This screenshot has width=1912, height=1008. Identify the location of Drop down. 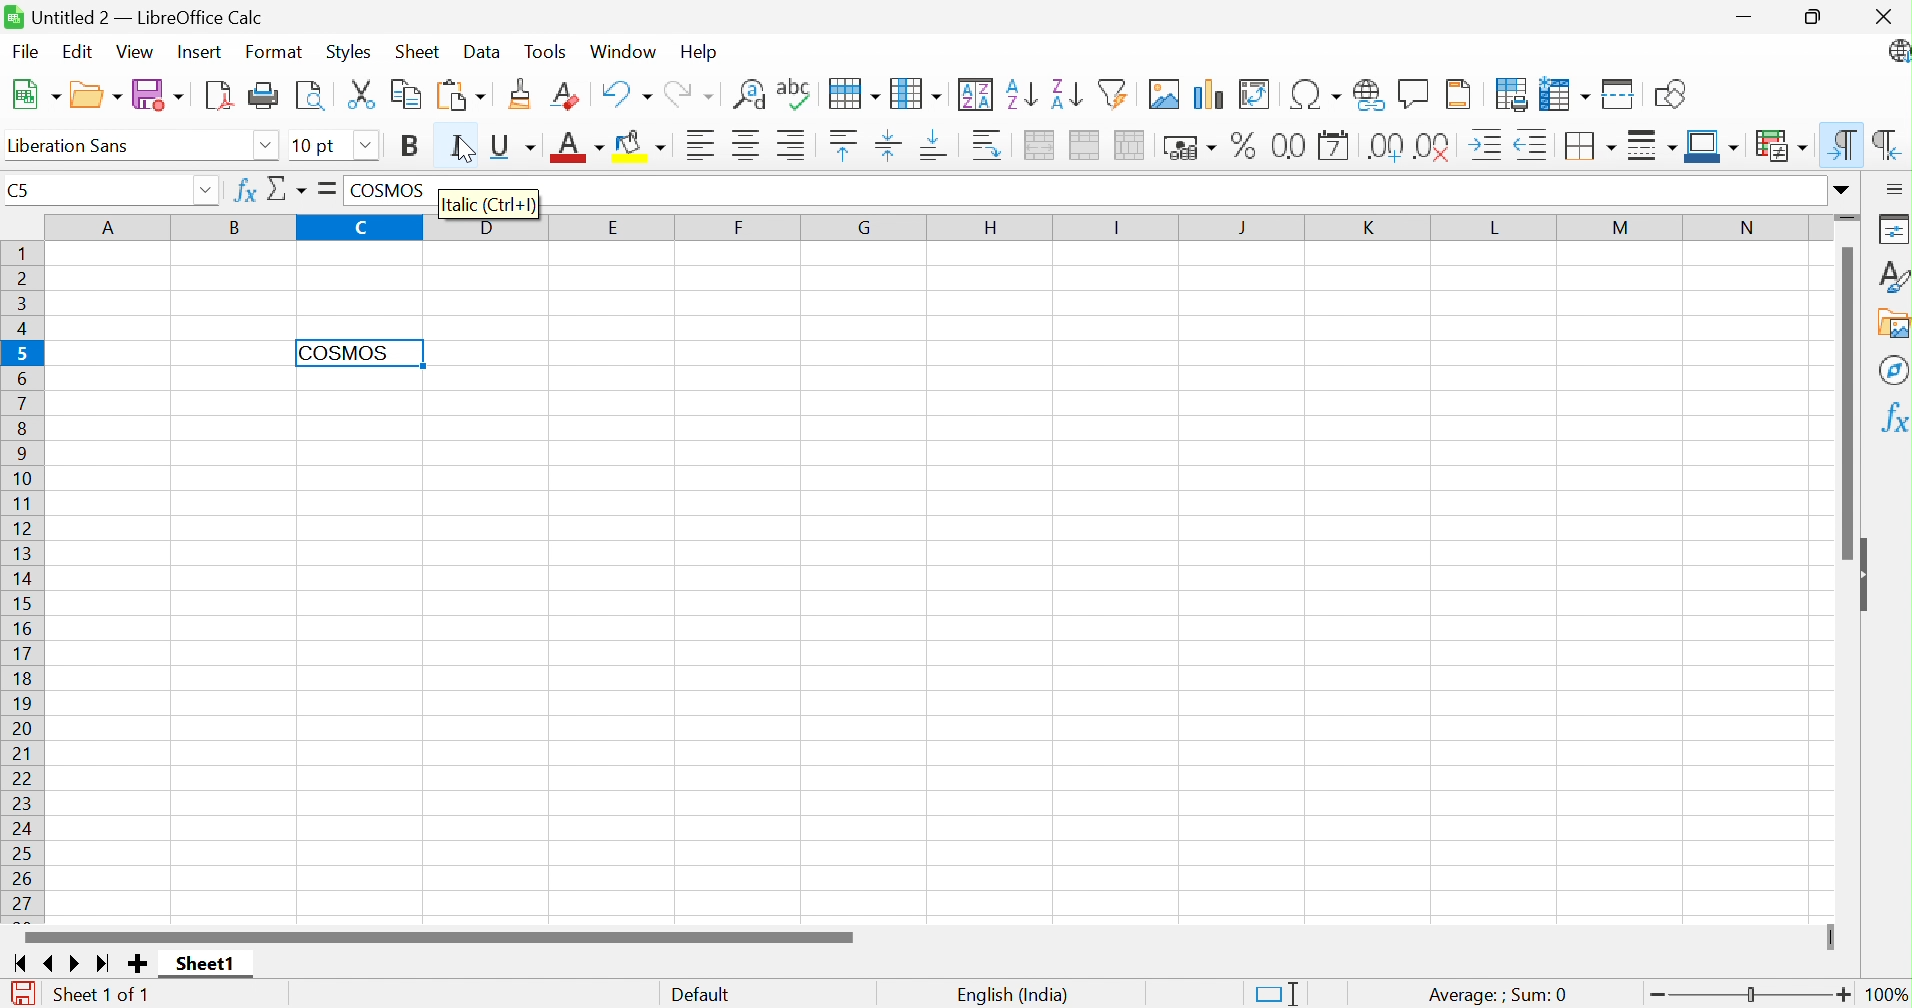
(369, 147).